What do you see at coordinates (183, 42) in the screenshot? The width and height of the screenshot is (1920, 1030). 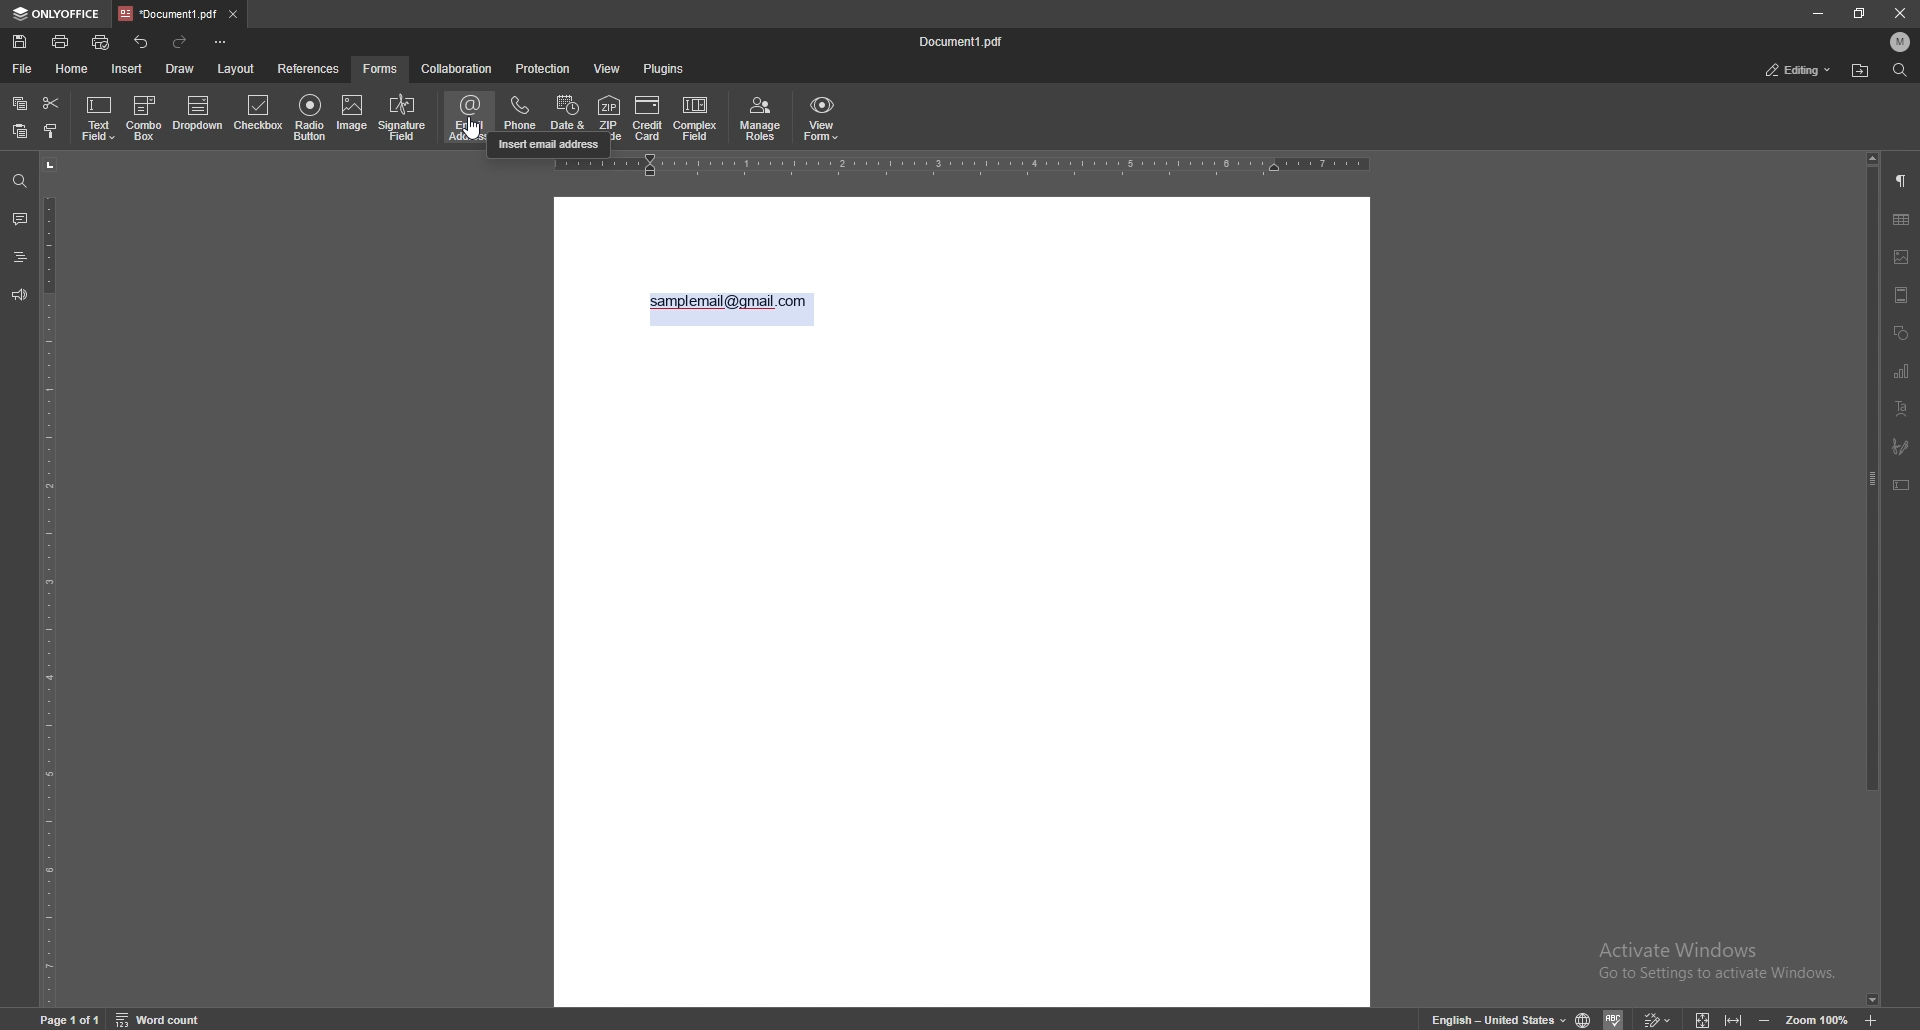 I see `redo` at bounding box center [183, 42].